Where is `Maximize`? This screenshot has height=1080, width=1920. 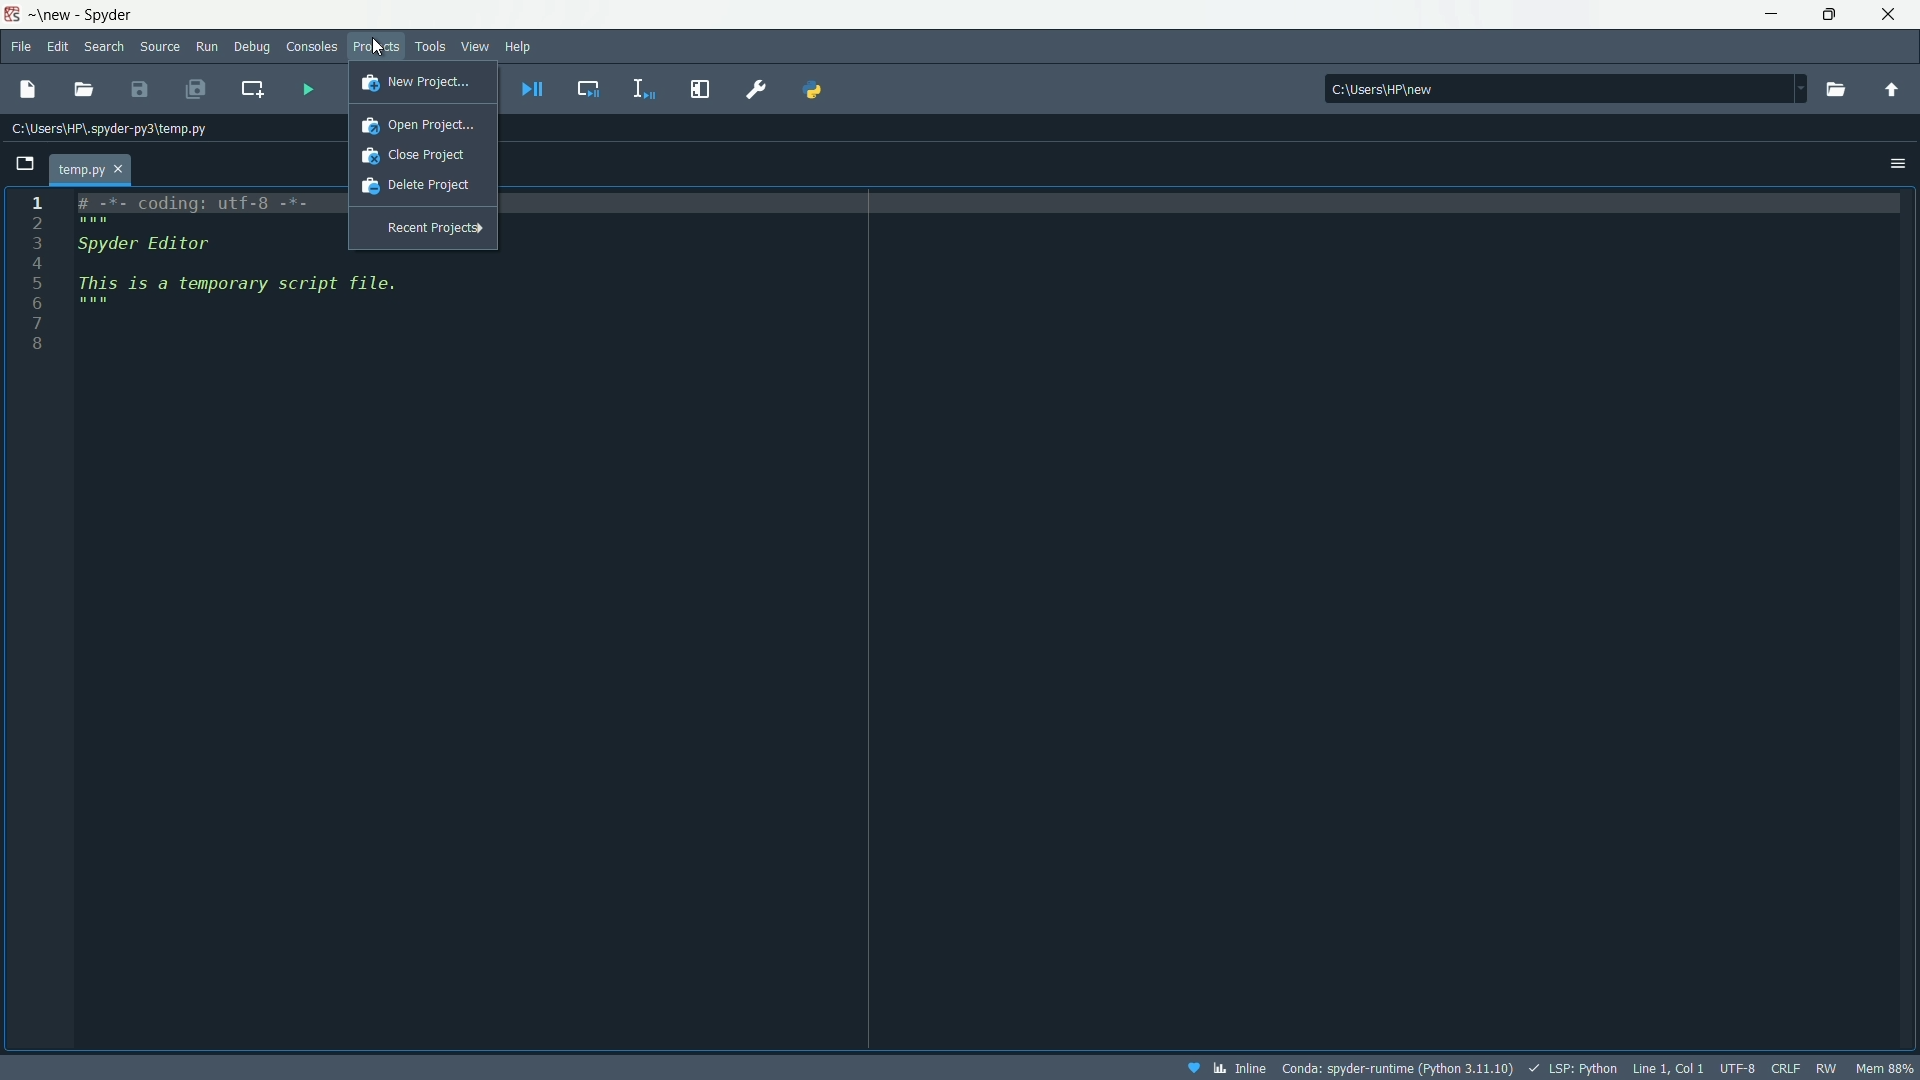 Maximize is located at coordinates (1828, 16).